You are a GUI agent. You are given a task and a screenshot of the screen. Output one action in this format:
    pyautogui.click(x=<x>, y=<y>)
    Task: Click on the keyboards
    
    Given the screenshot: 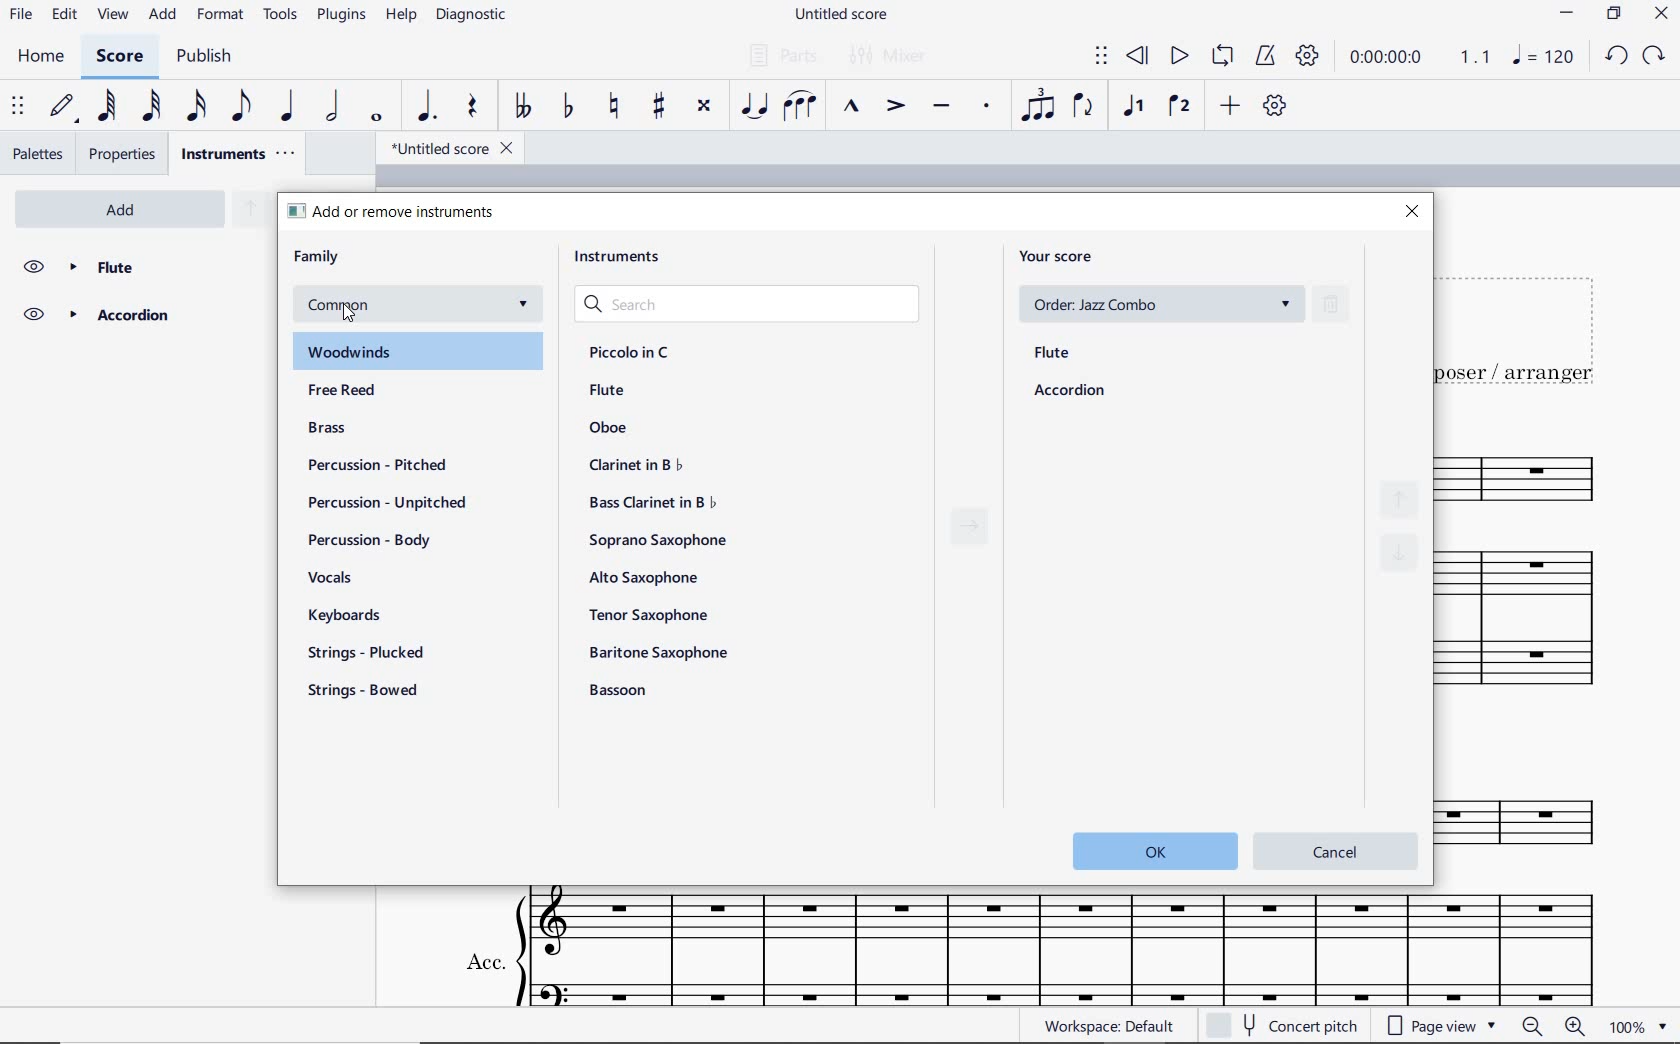 What is the action you would take?
    pyautogui.click(x=343, y=616)
    